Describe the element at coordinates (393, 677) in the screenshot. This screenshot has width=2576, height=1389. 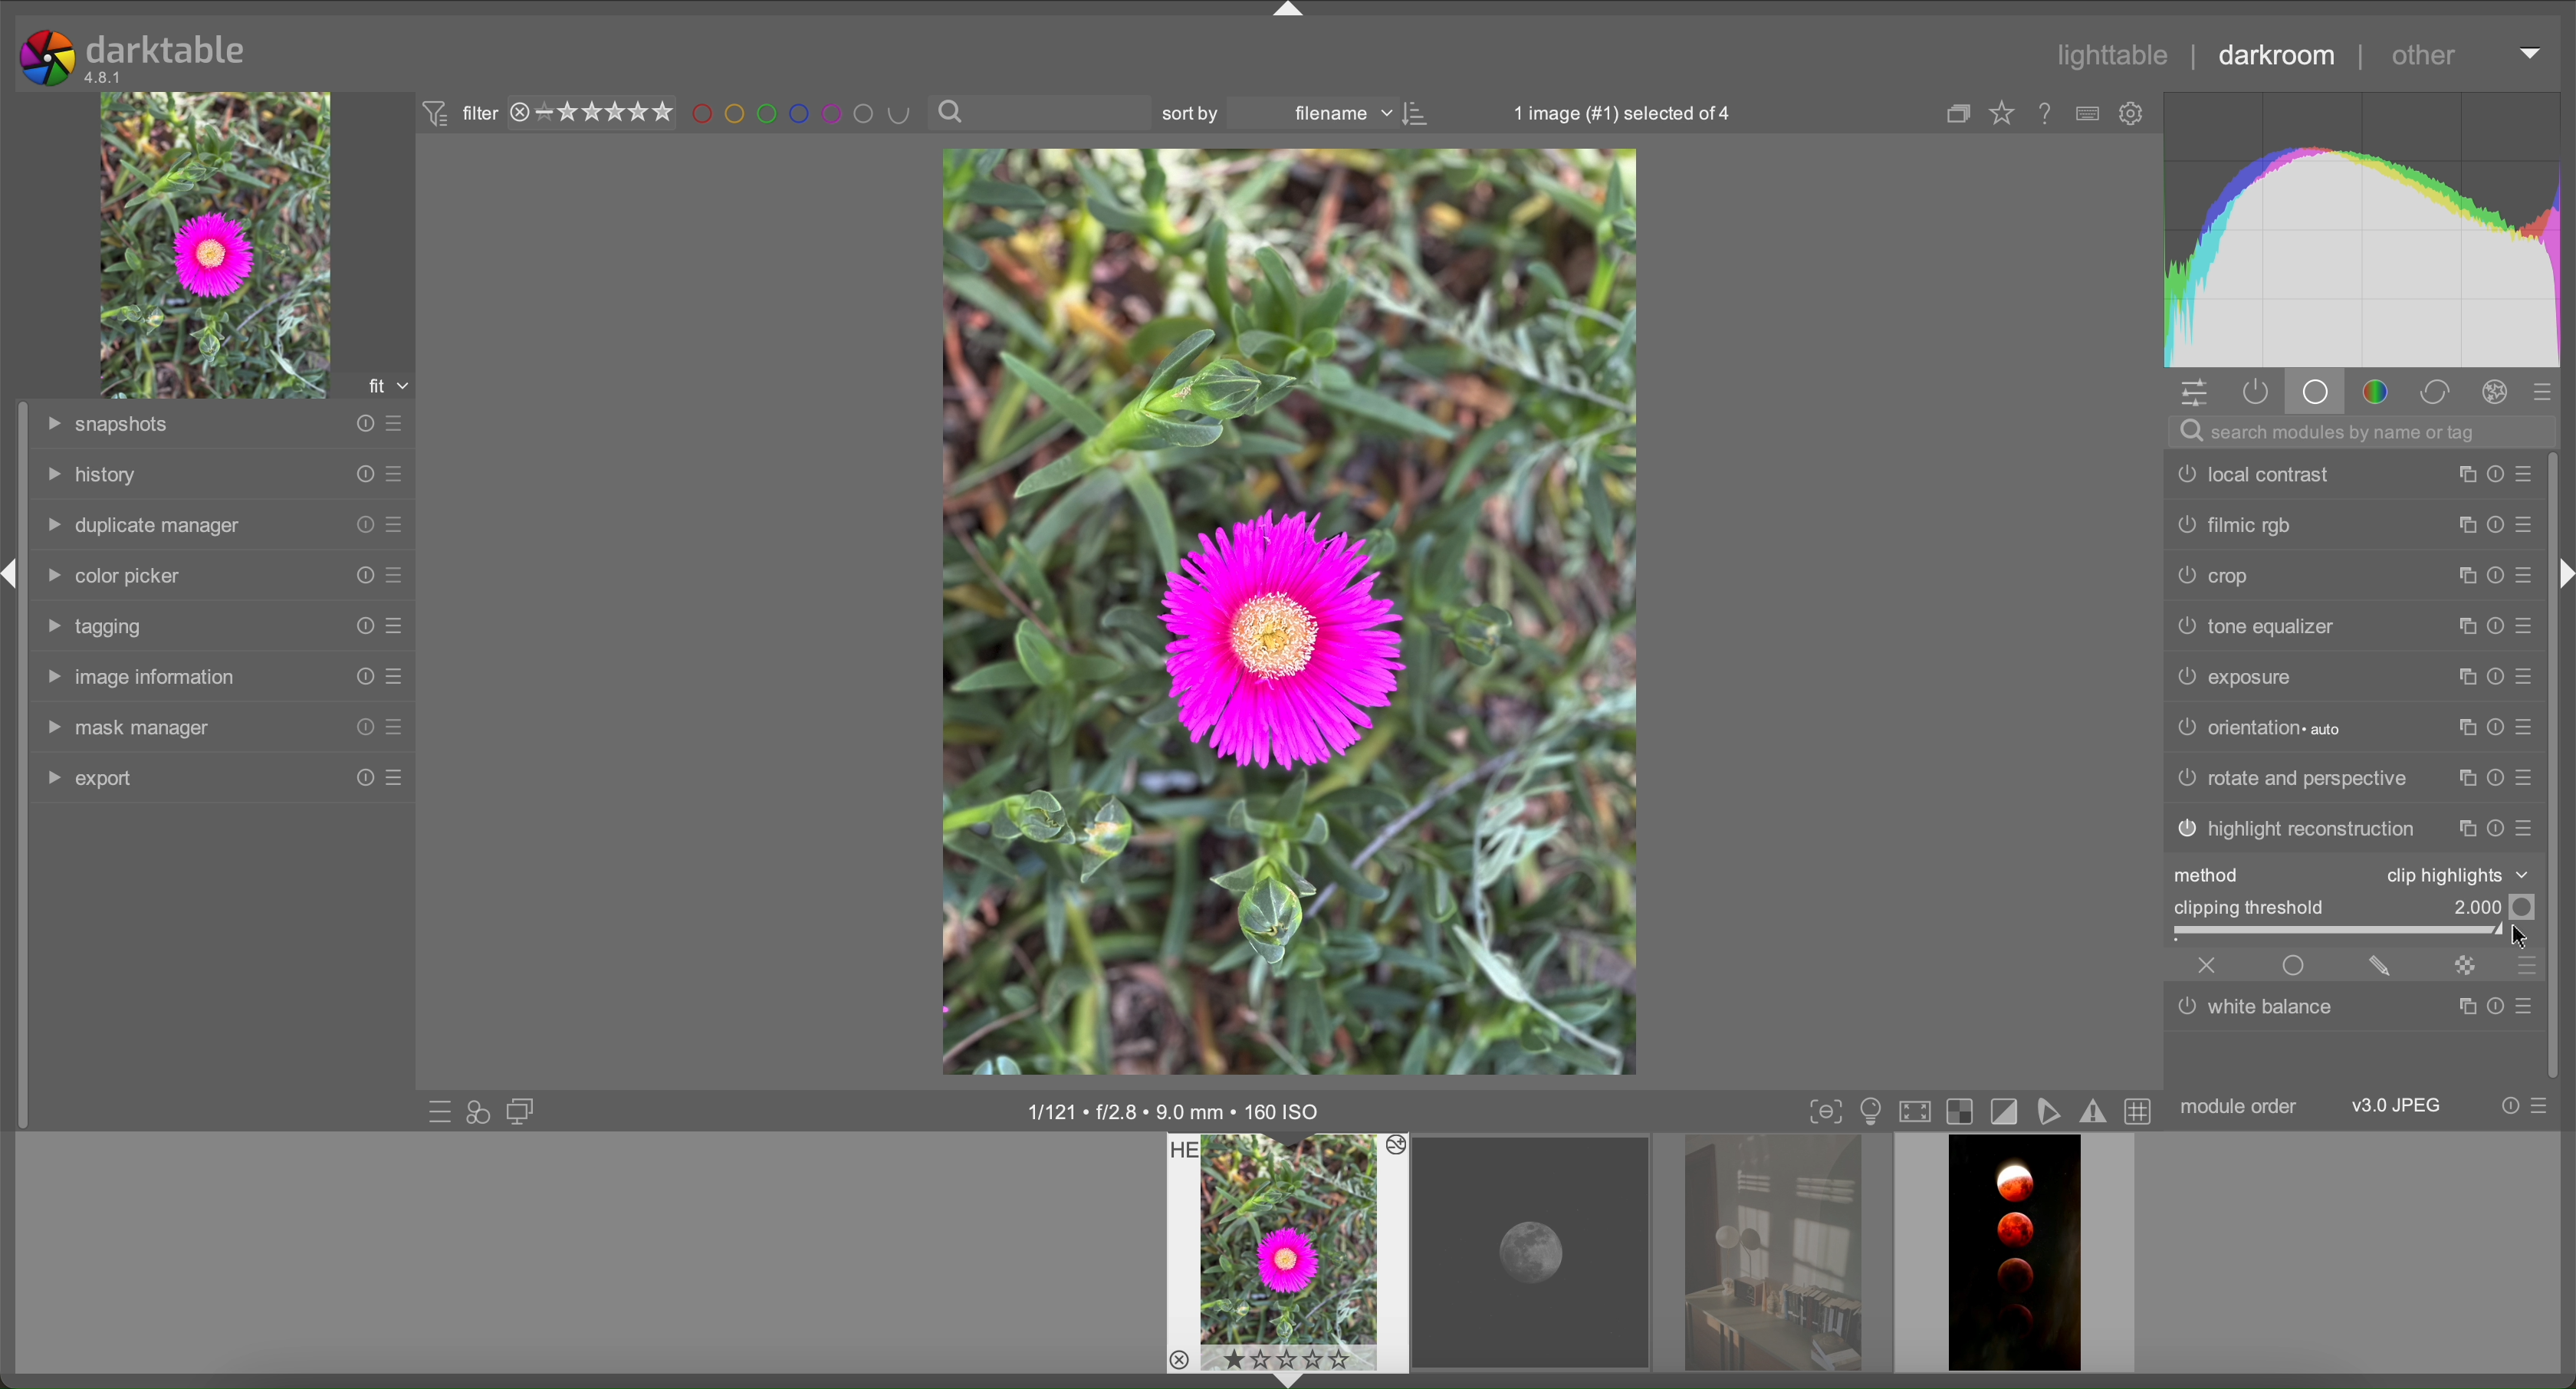
I see `presets` at that location.